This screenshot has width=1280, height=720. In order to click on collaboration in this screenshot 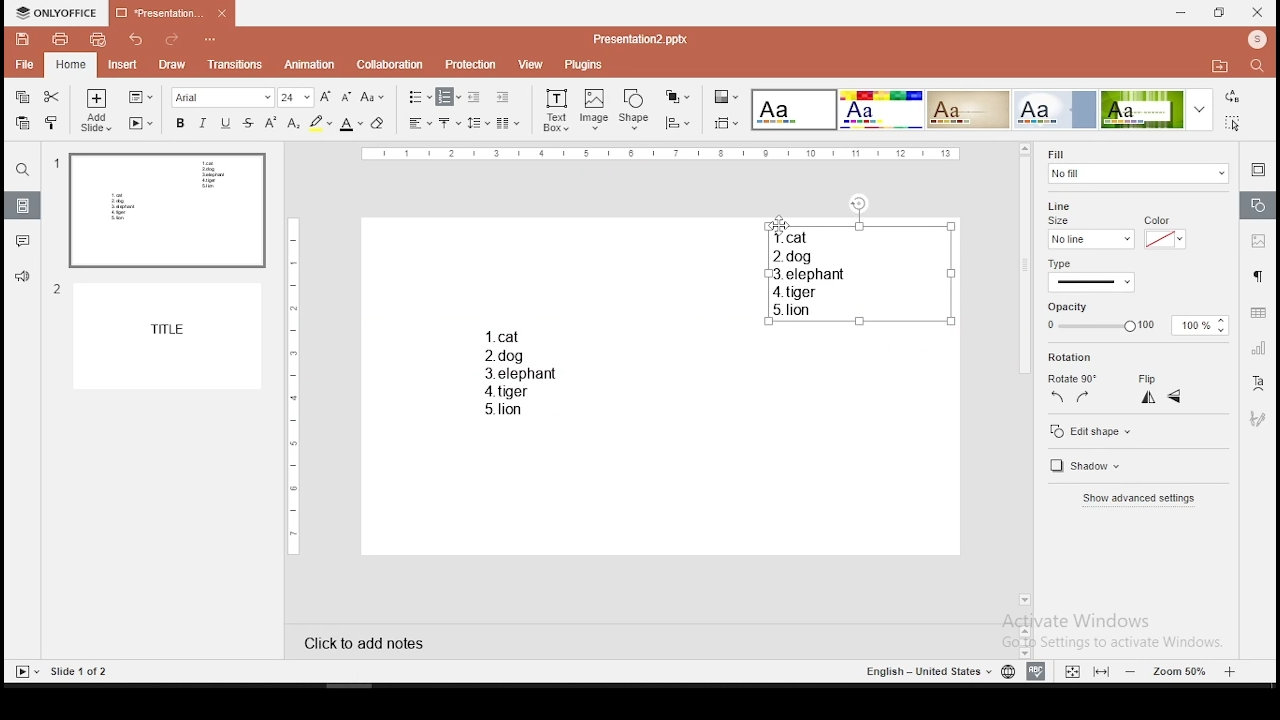, I will do `click(390, 65)`.